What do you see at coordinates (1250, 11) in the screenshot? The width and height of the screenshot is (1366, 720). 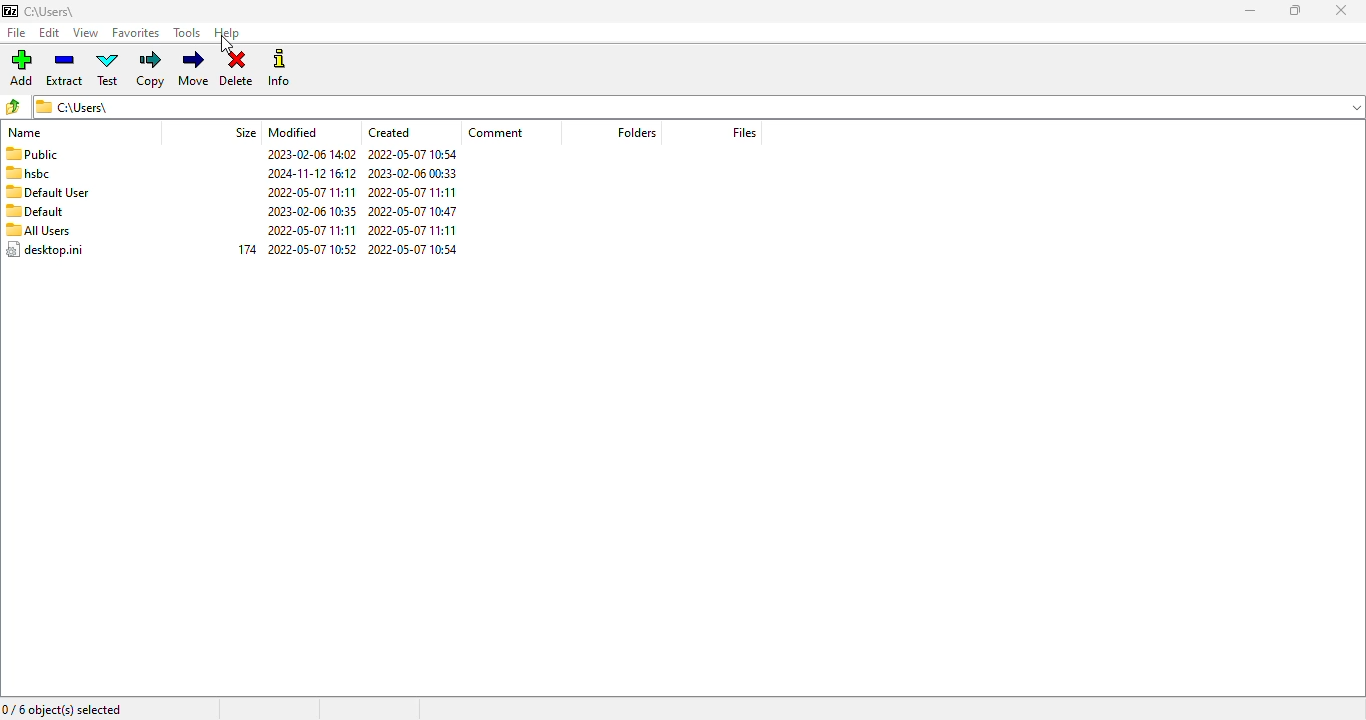 I see `minimize` at bounding box center [1250, 11].